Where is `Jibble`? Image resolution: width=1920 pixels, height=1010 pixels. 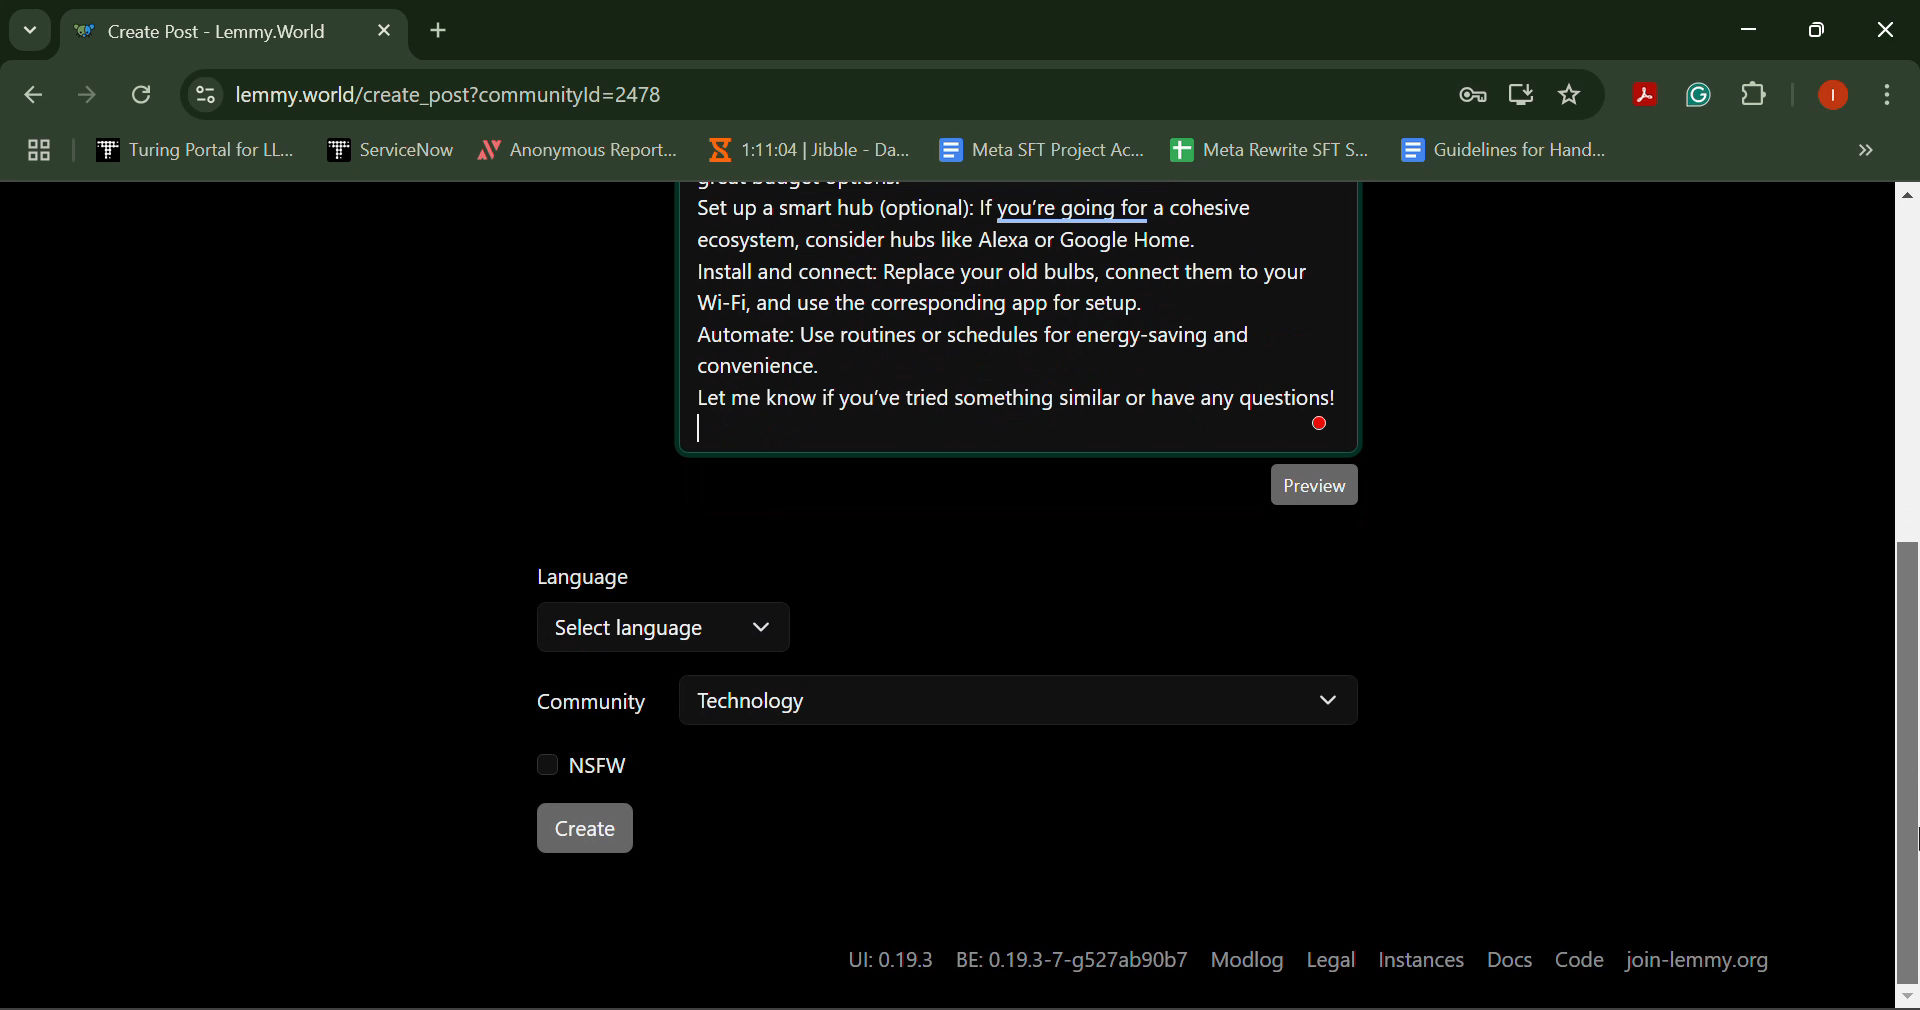
Jibble is located at coordinates (804, 145).